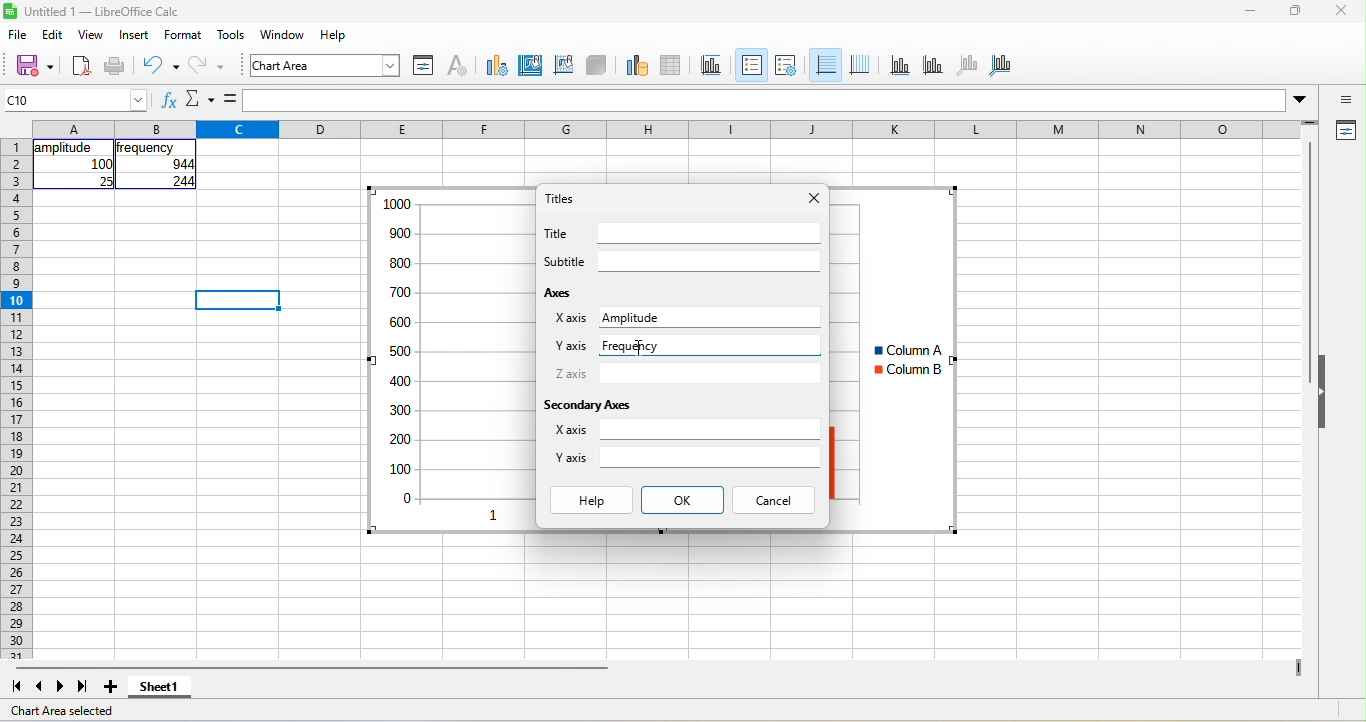 Image resolution: width=1366 pixels, height=722 pixels. Describe the element at coordinates (60, 687) in the screenshot. I see `next sheet` at that location.